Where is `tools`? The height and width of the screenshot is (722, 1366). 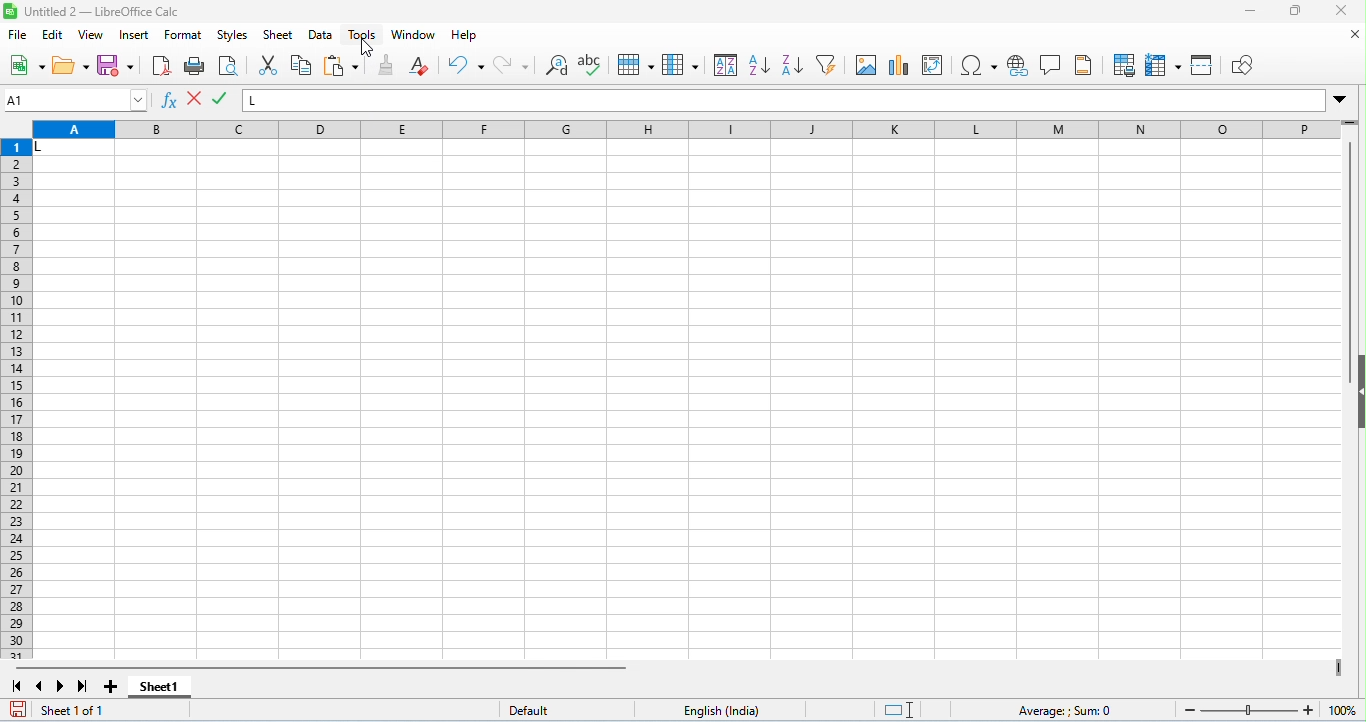 tools is located at coordinates (364, 35).